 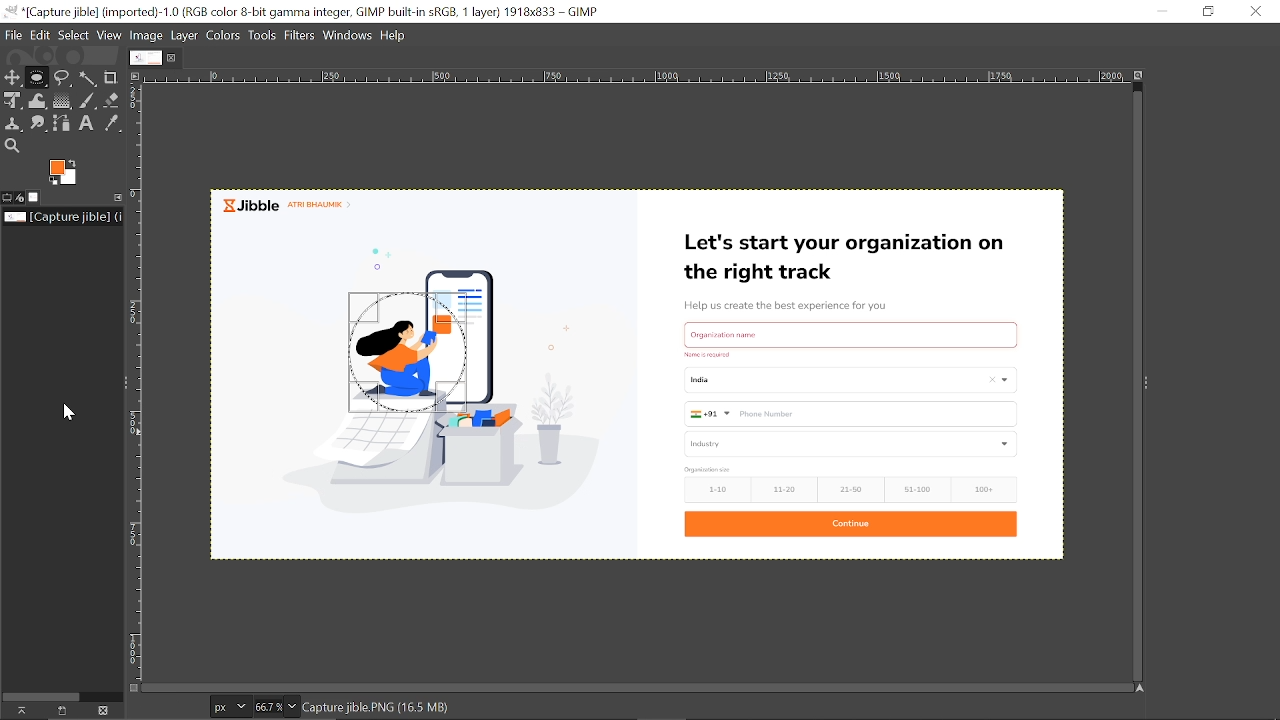 What do you see at coordinates (111, 124) in the screenshot?
I see `Color picker tool` at bounding box center [111, 124].